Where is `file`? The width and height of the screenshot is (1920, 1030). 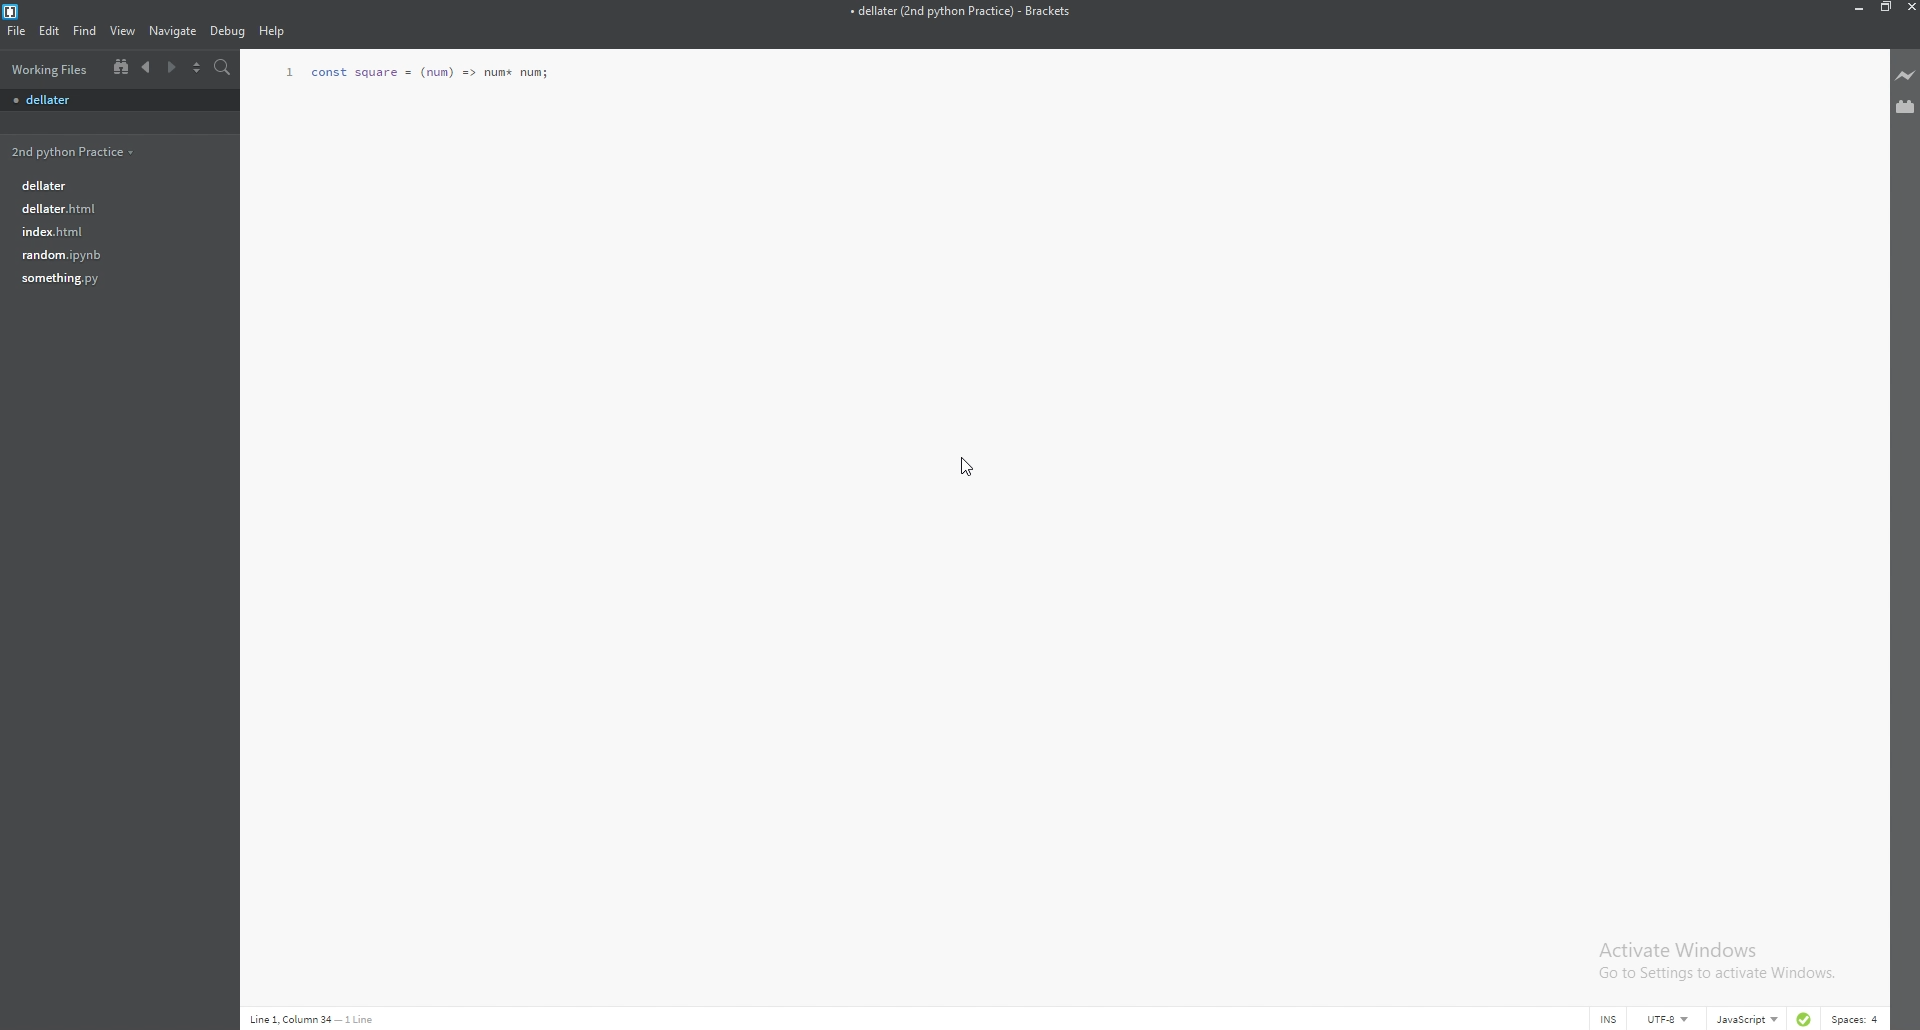 file is located at coordinates (115, 101).